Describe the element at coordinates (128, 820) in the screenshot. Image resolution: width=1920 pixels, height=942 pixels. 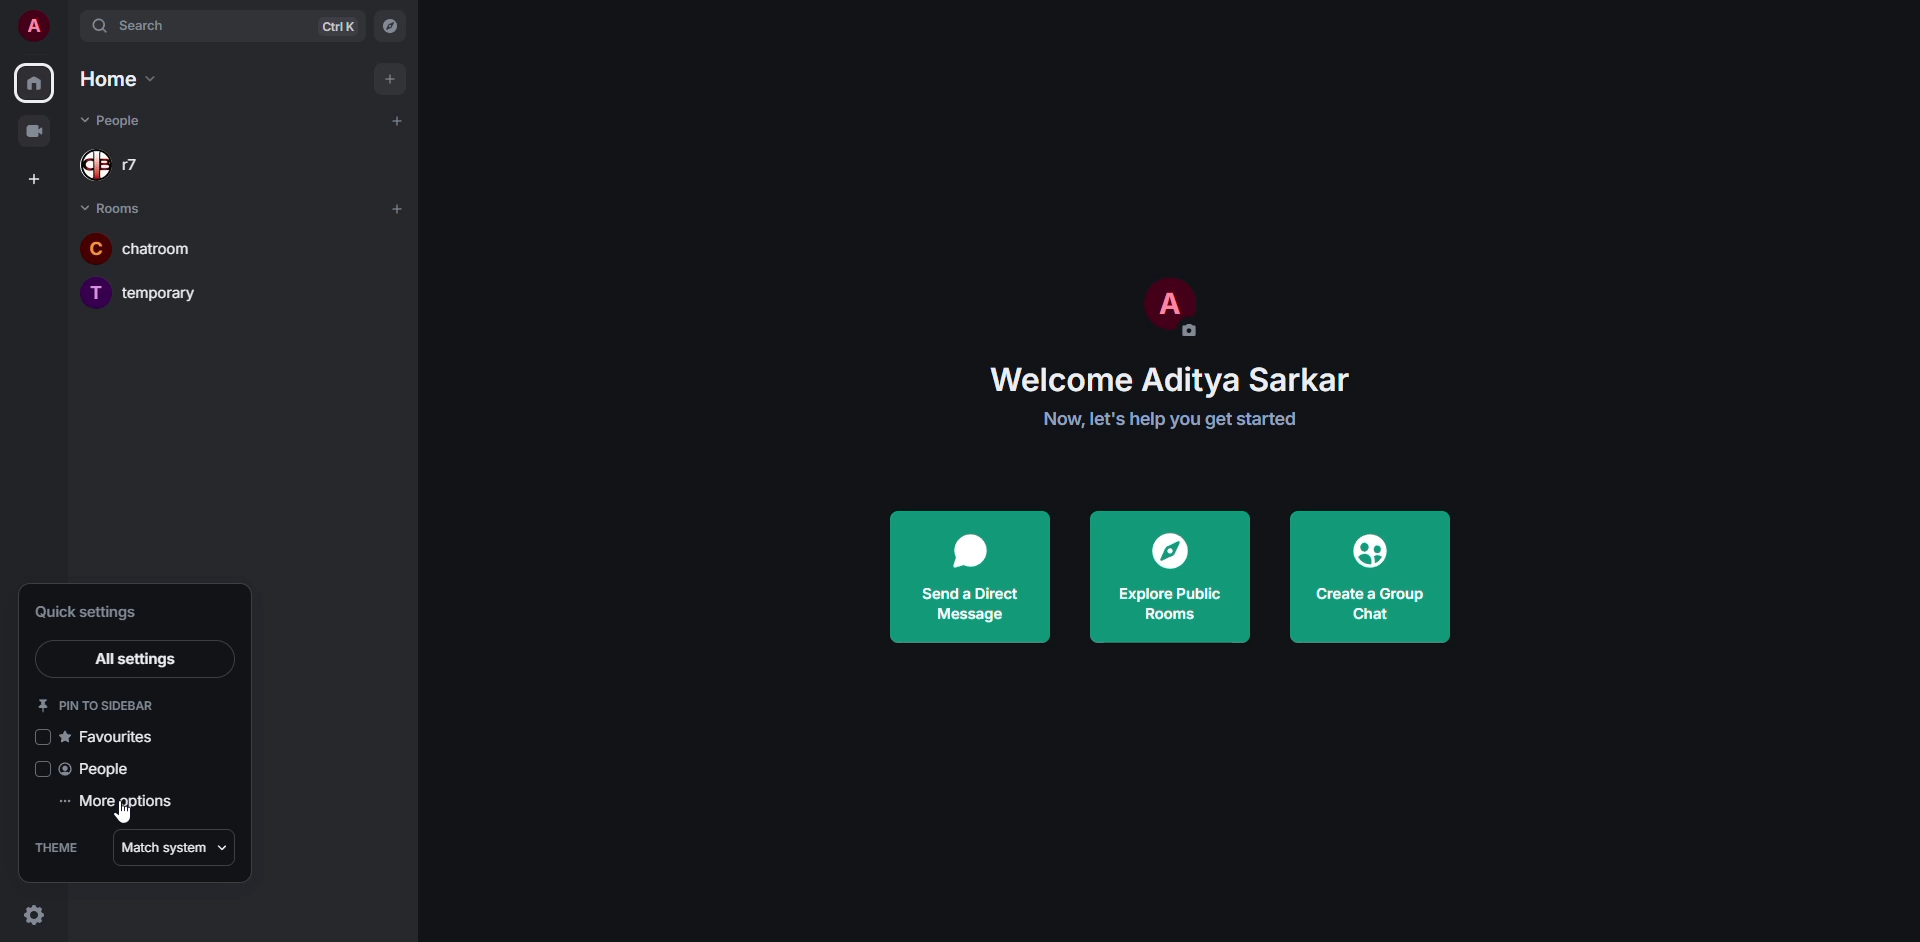
I see `cursor` at that location.